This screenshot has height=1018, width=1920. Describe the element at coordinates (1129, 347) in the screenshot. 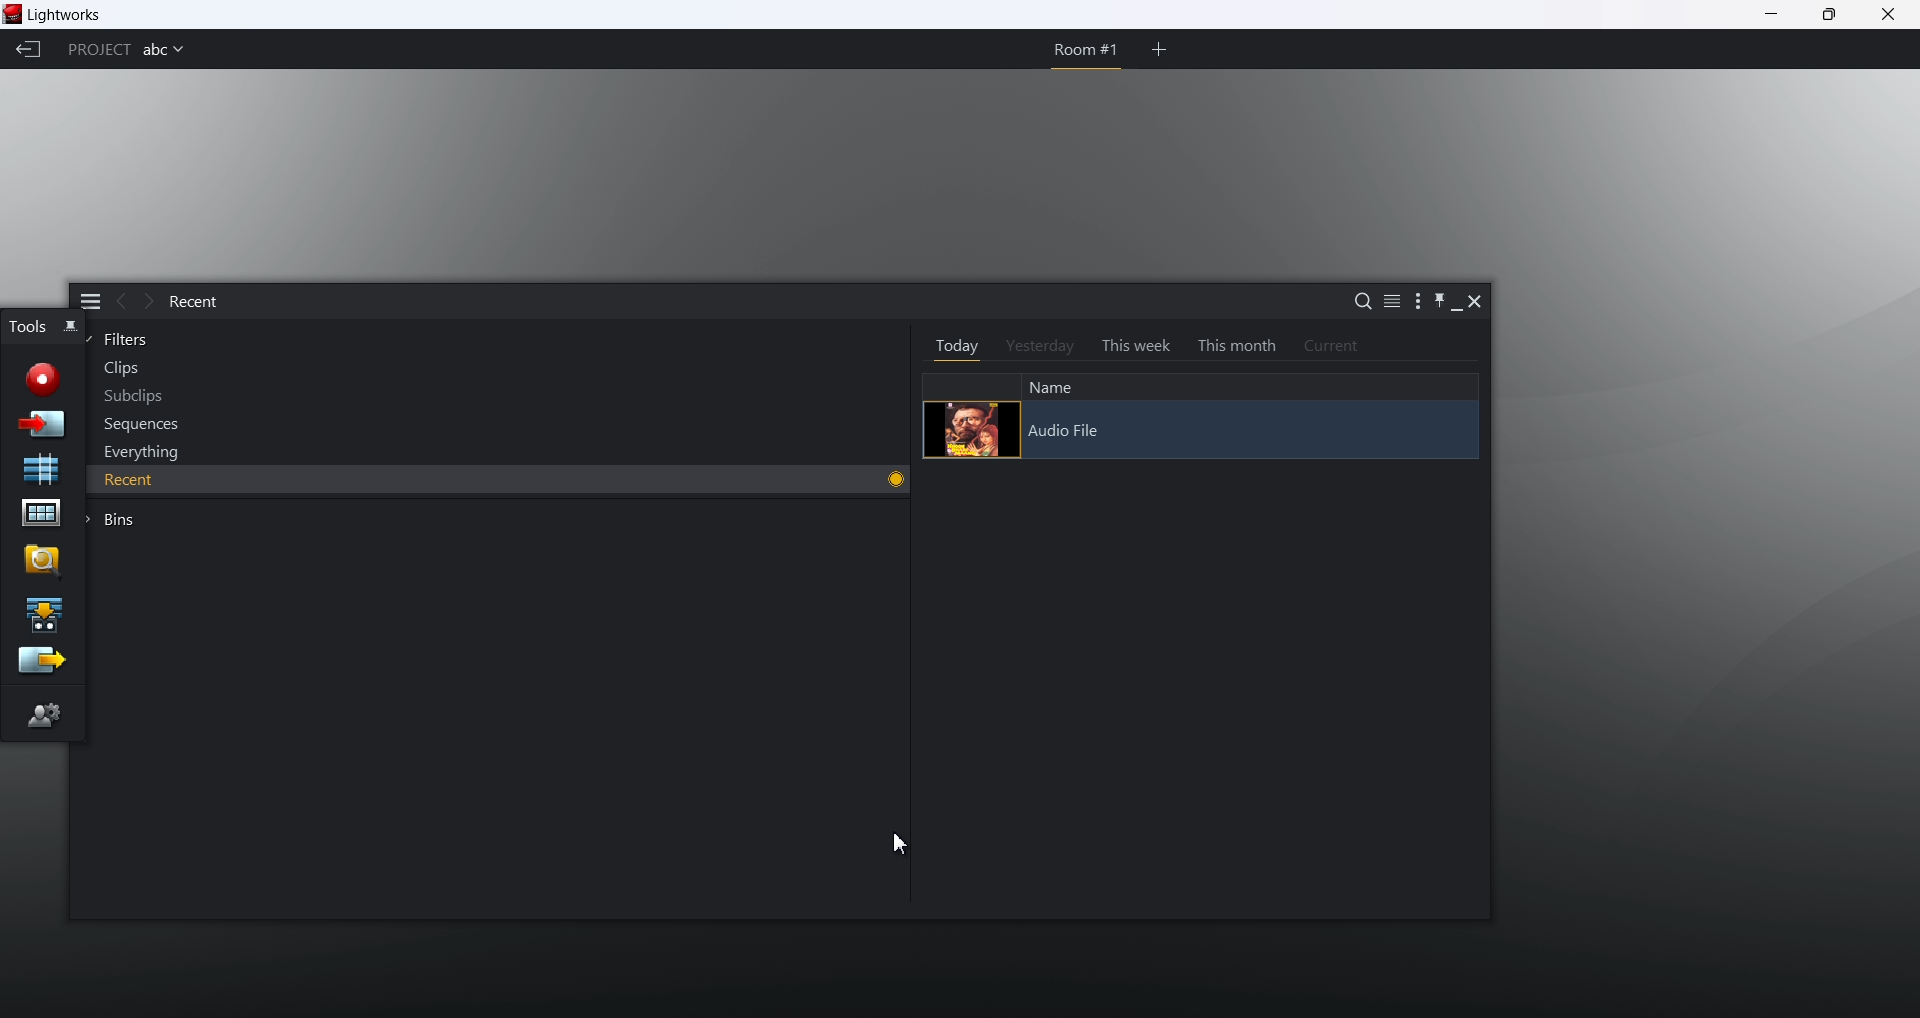

I see `this week` at that location.